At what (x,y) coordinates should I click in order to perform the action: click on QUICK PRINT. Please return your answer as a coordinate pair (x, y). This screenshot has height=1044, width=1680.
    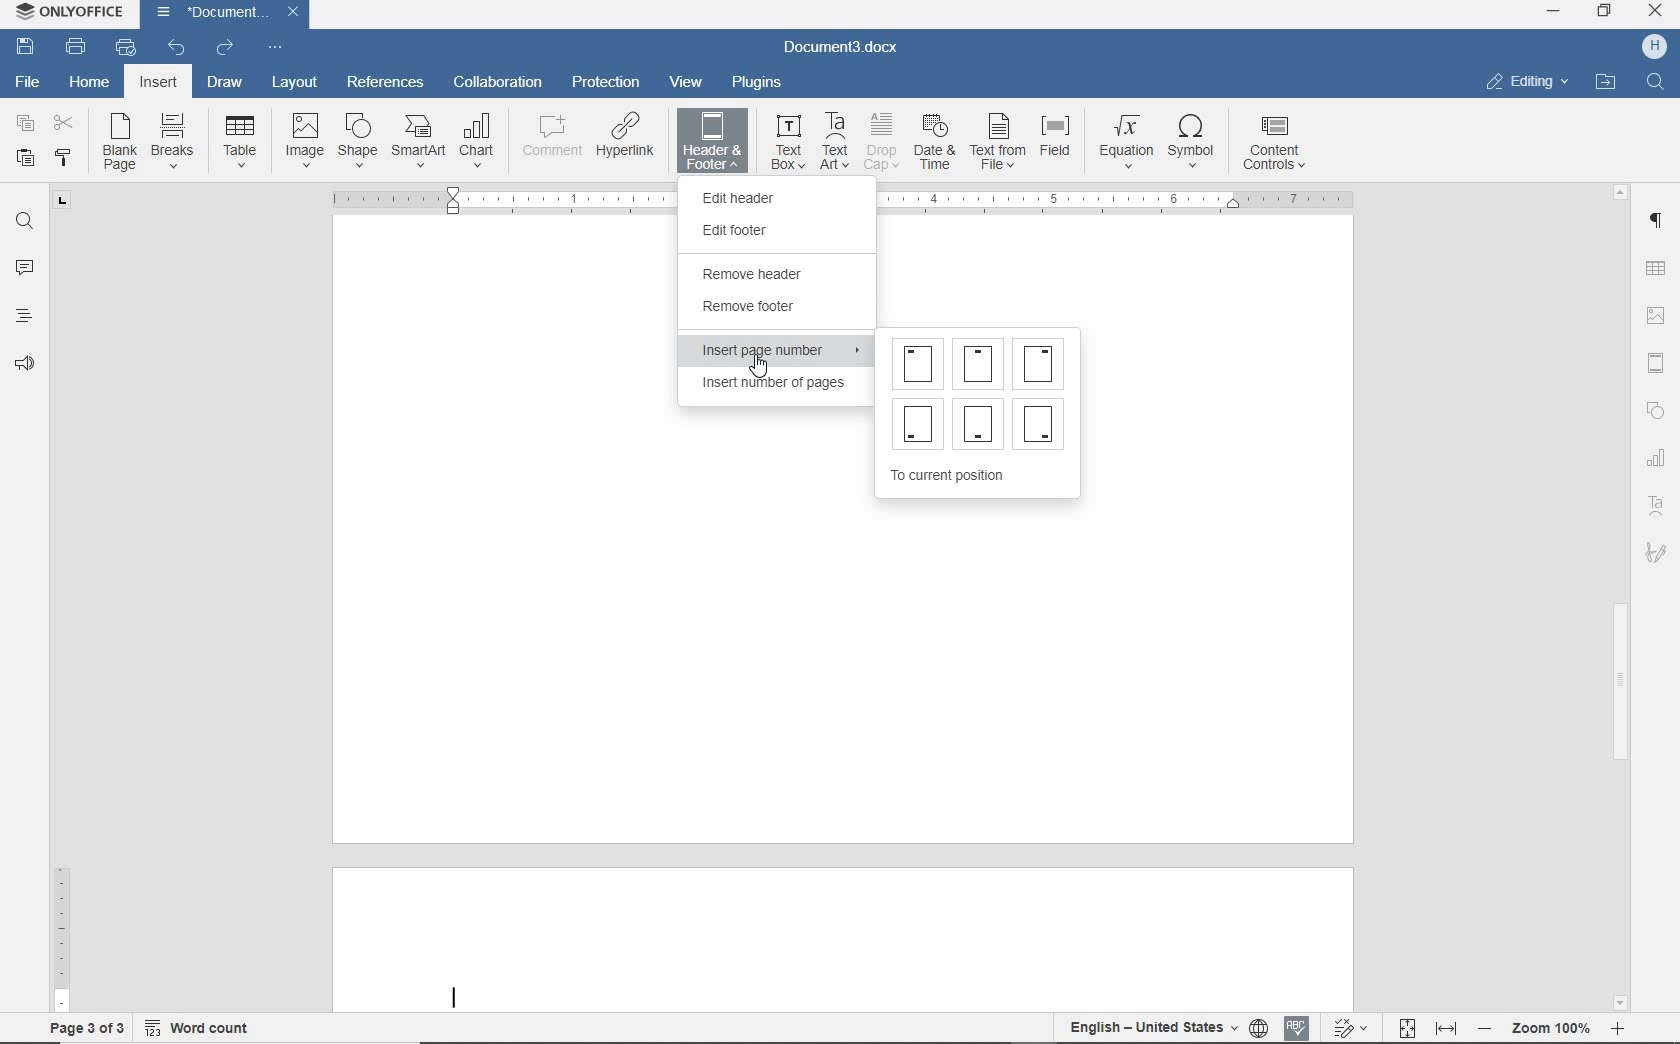
    Looking at the image, I should click on (129, 48).